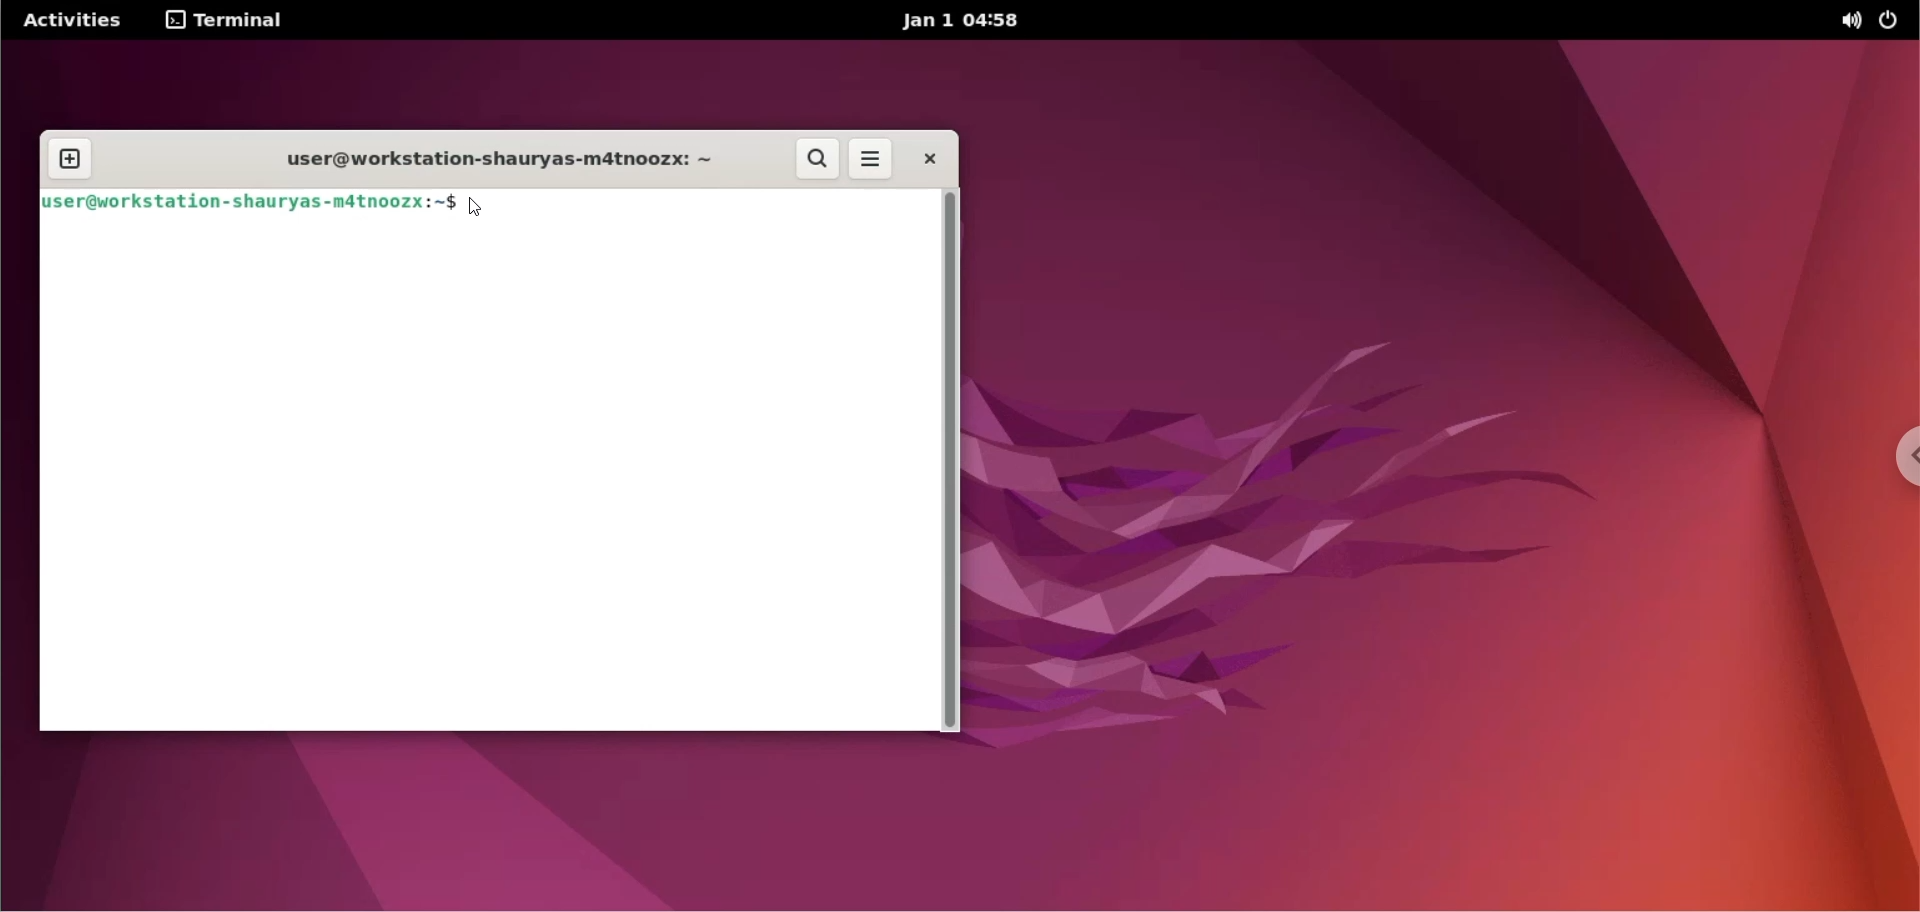  Describe the element at coordinates (494, 157) in the screenshot. I see `user@workstation-shauryas-m4tnoozx: ~` at that location.